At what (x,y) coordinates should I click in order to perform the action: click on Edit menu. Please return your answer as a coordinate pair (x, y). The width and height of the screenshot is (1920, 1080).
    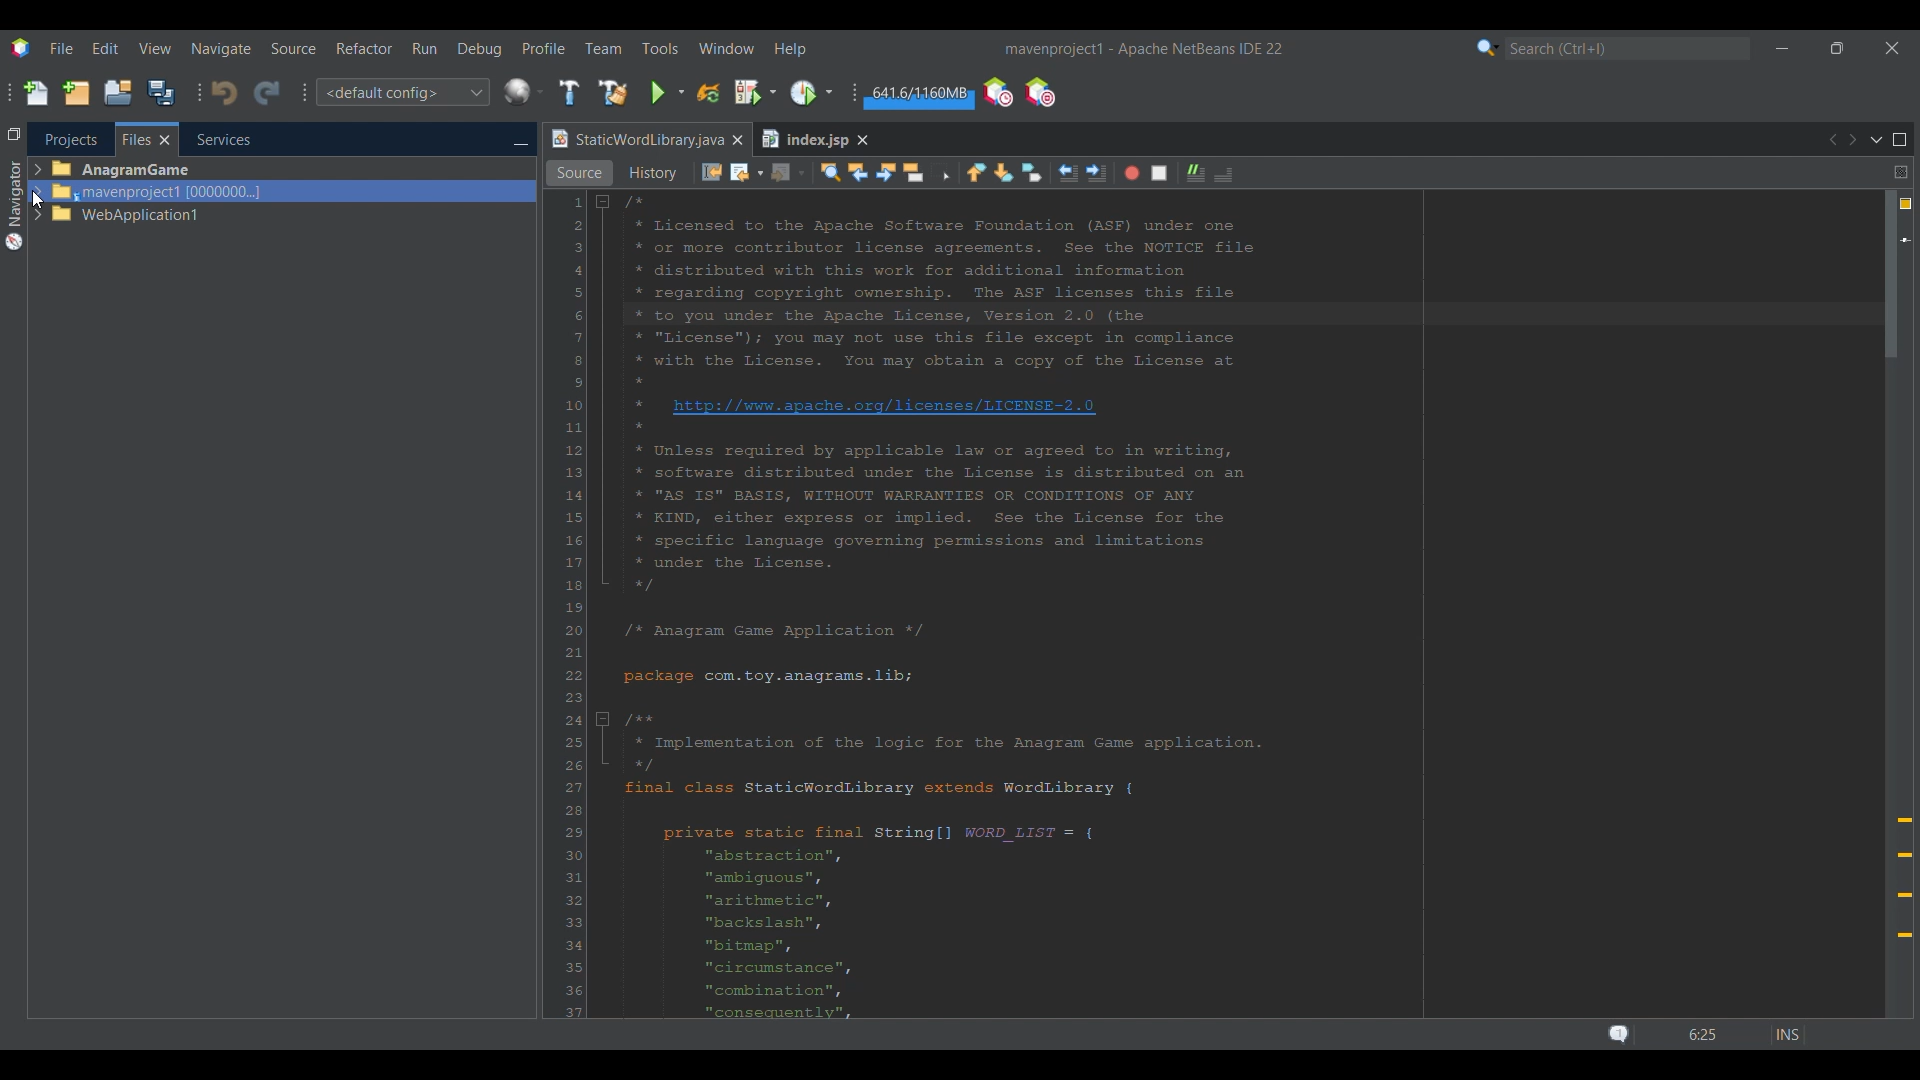
    Looking at the image, I should click on (105, 48).